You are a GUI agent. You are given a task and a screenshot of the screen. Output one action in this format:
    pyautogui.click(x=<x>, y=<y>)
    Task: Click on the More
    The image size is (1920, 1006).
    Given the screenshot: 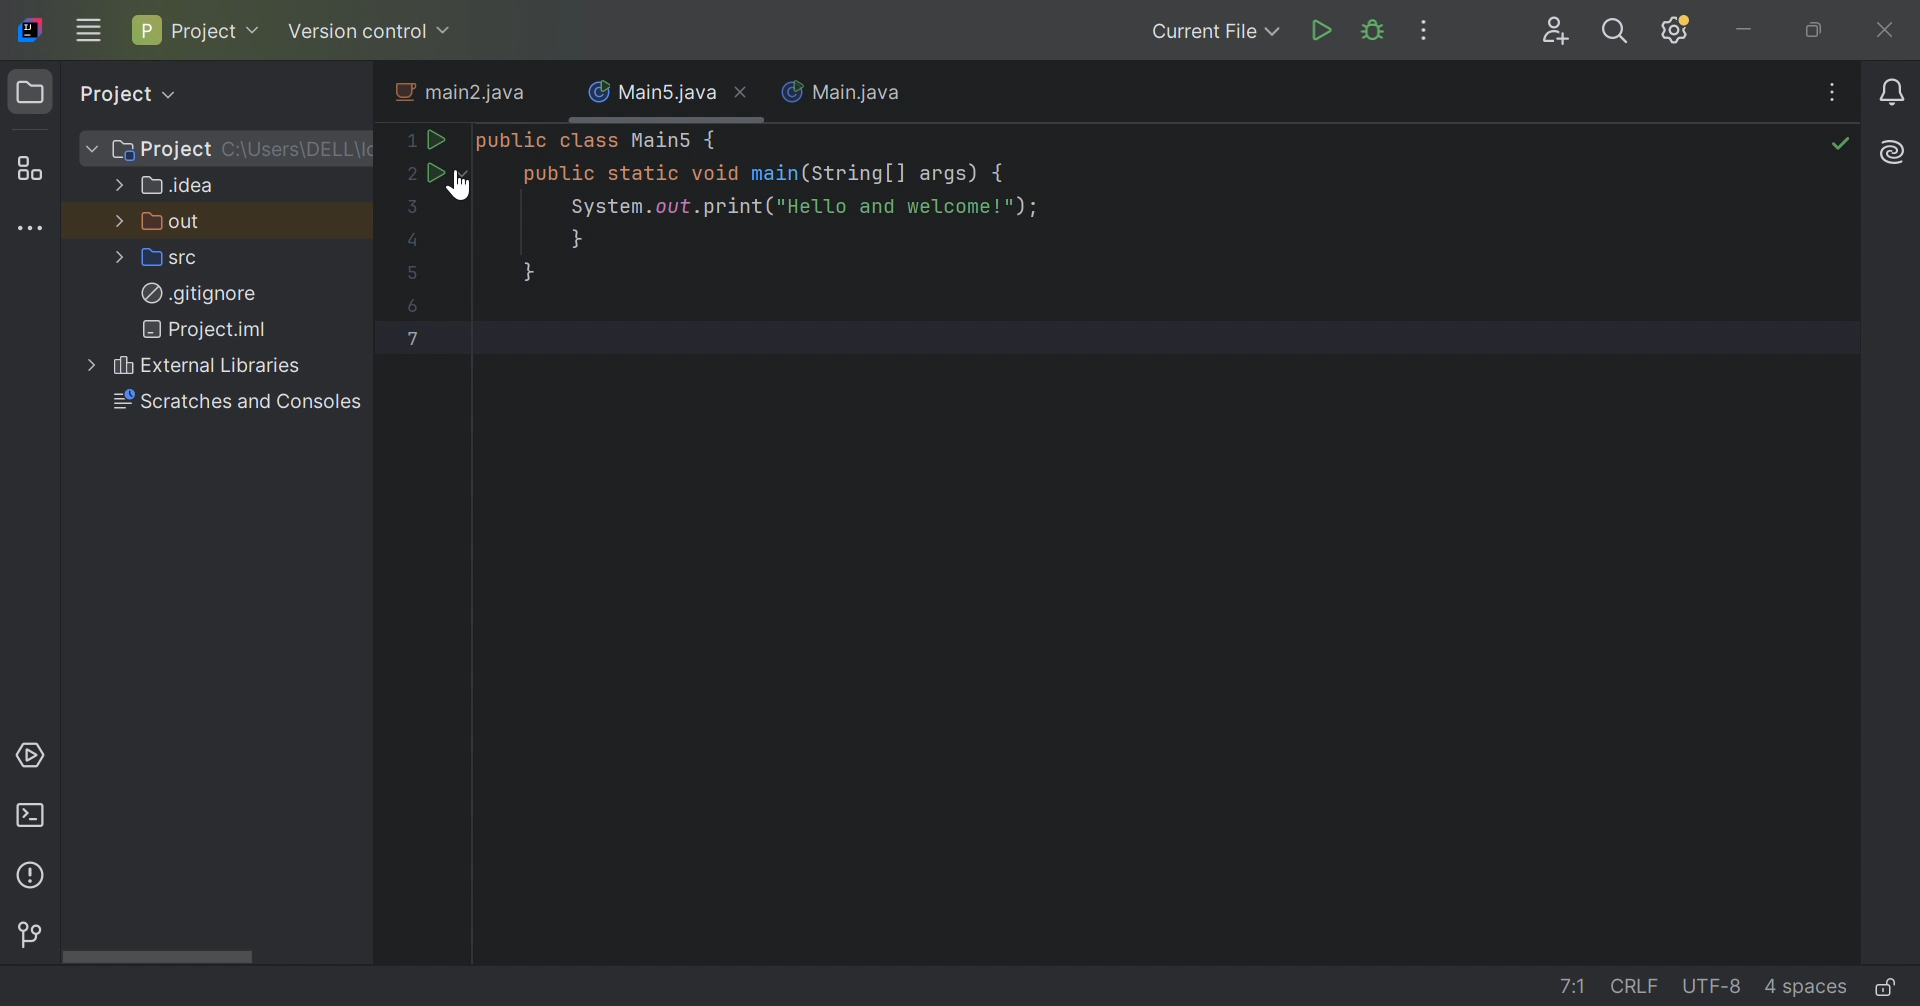 What is the action you would take?
    pyautogui.click(x=88, y=364)
    